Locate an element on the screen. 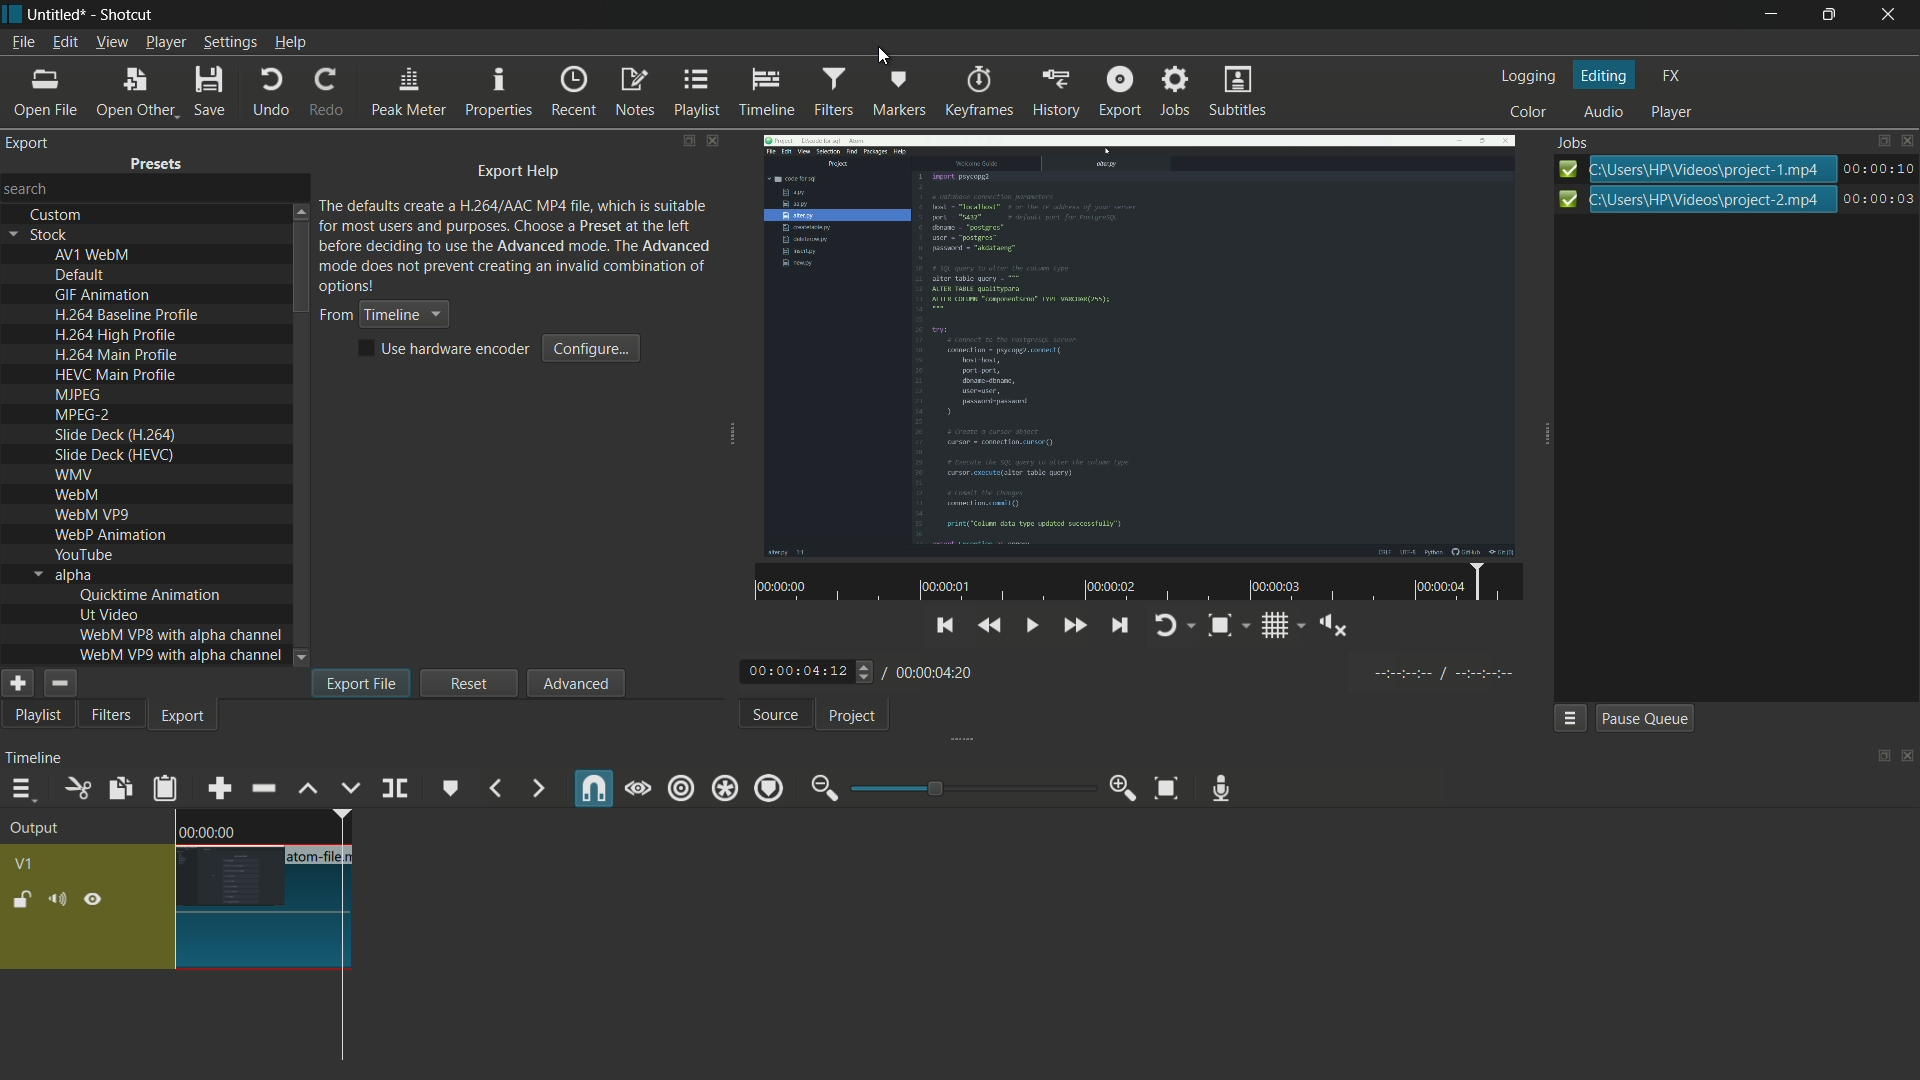  imported file is located at coordinates (1136, 344).